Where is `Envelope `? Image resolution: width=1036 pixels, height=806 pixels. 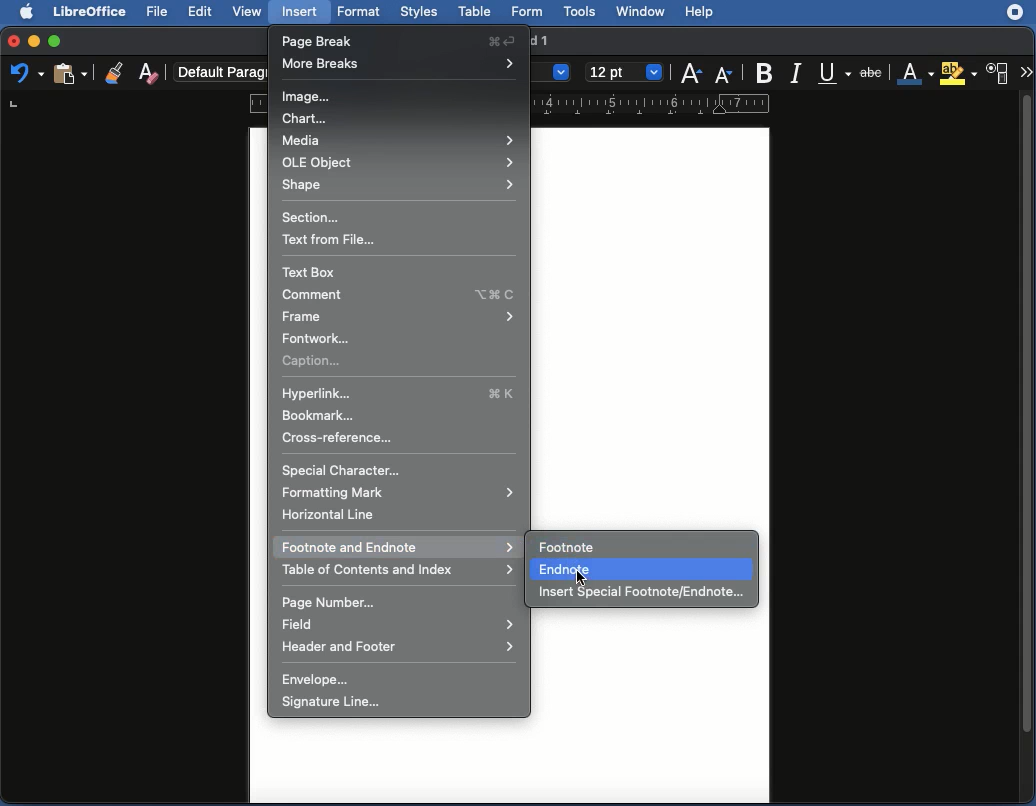 Envelope  is located at coordinates (322, 680).